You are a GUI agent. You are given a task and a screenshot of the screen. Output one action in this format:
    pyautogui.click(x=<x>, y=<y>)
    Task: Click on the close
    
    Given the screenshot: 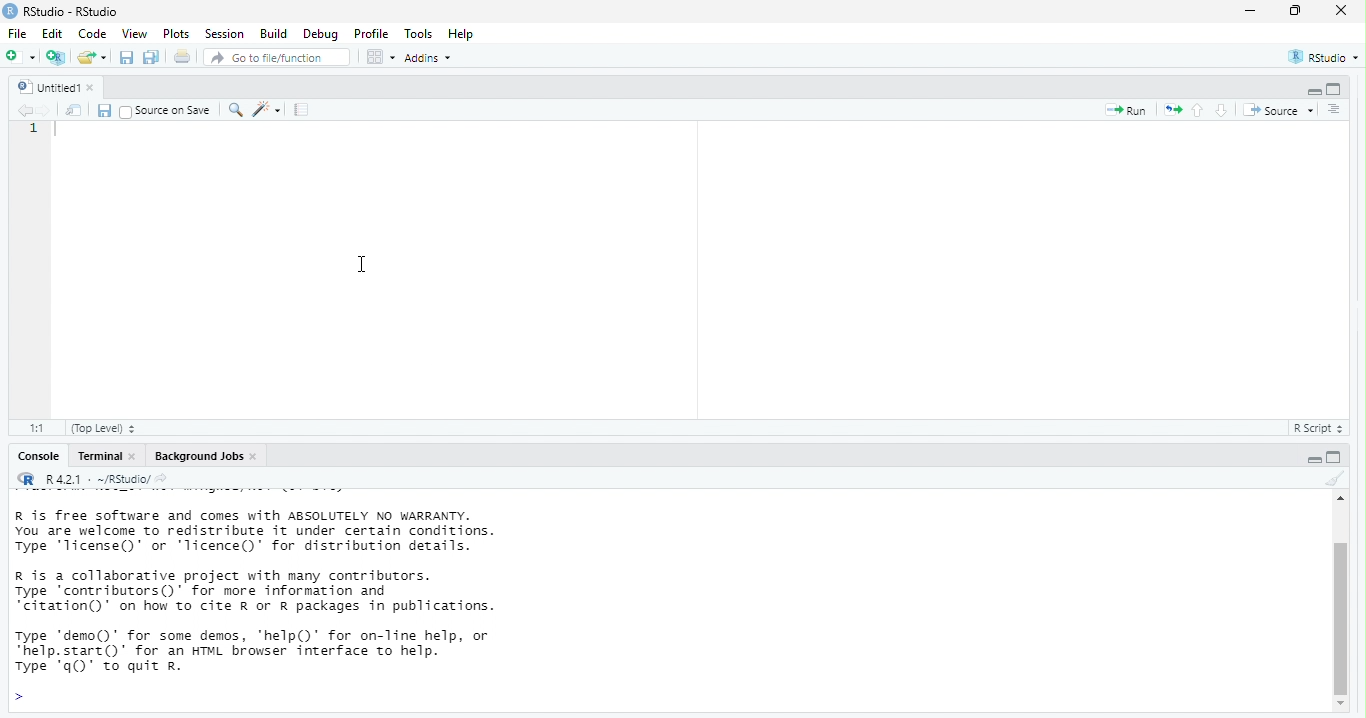 What is the action you would take?
    pyautogui.click(x=136, y=457)
    